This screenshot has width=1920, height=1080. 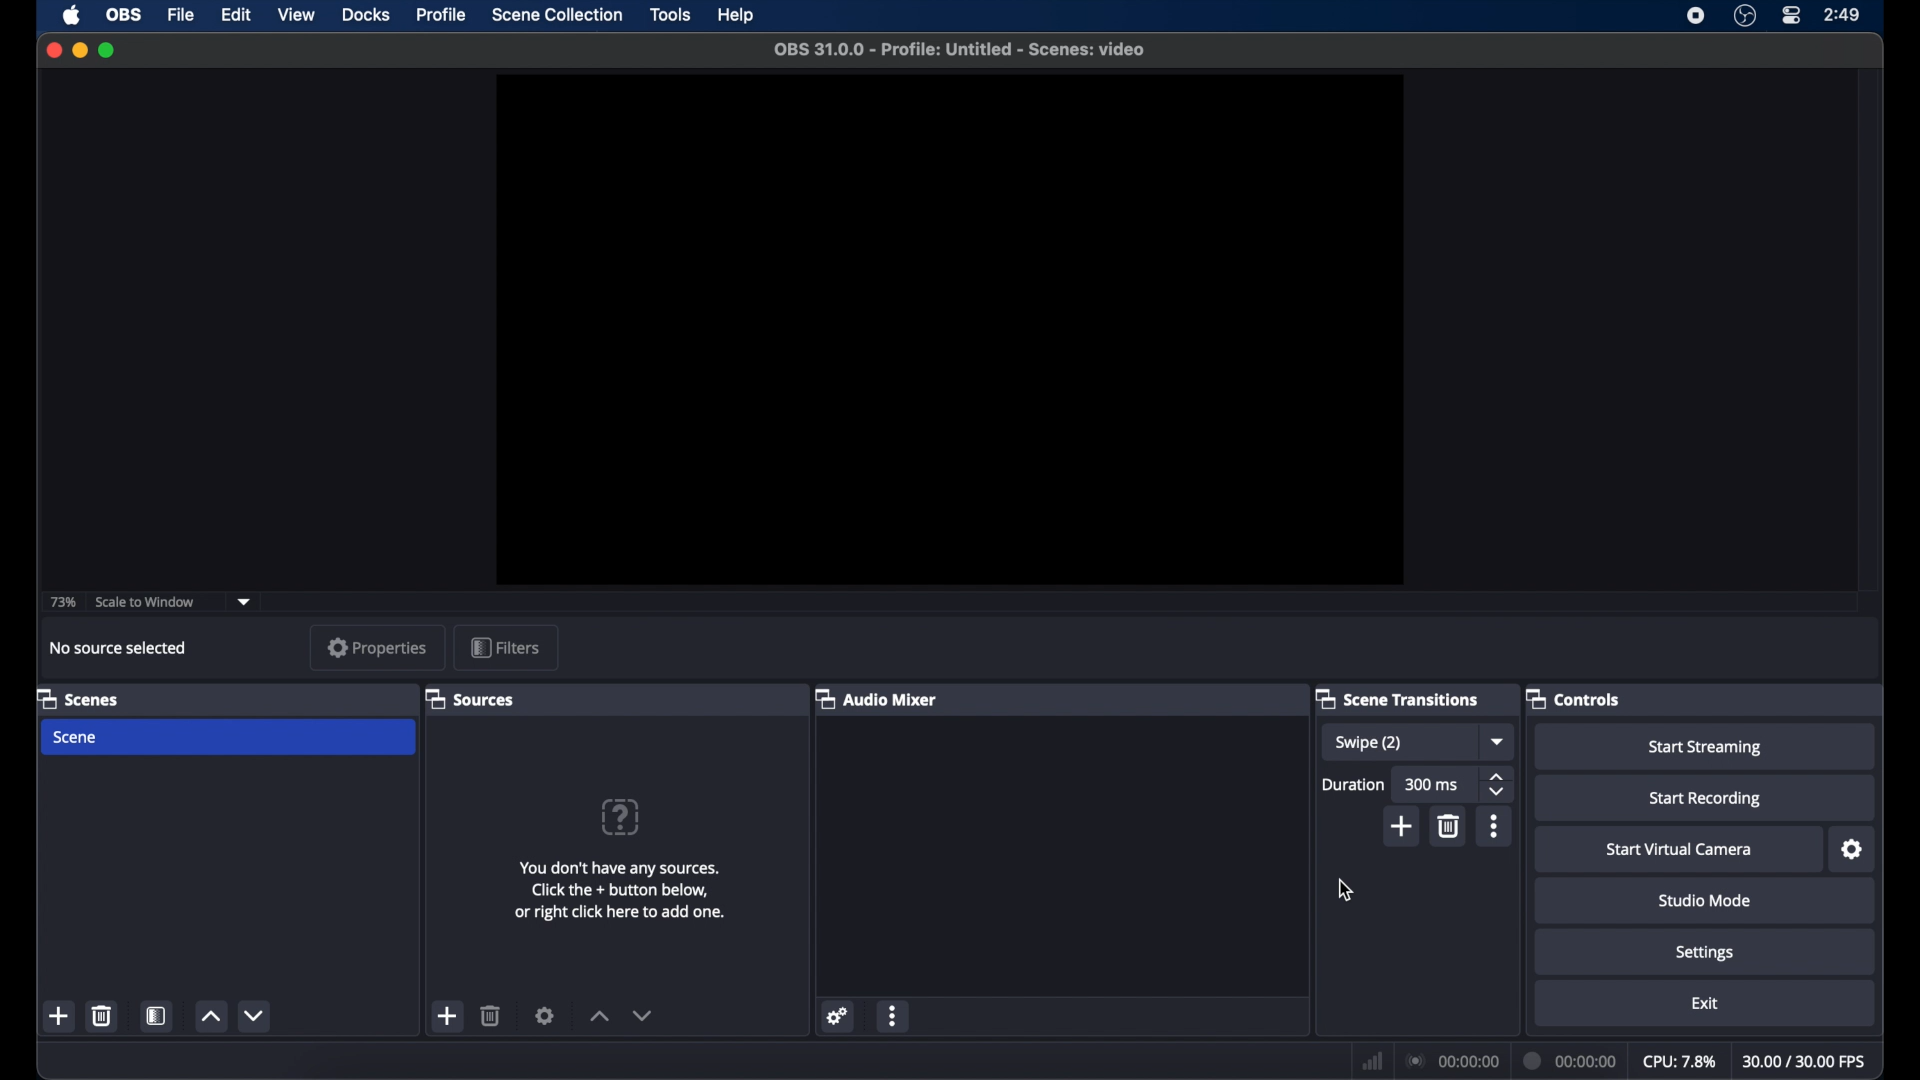 I want to click on preview, so click(x=950, y=330).